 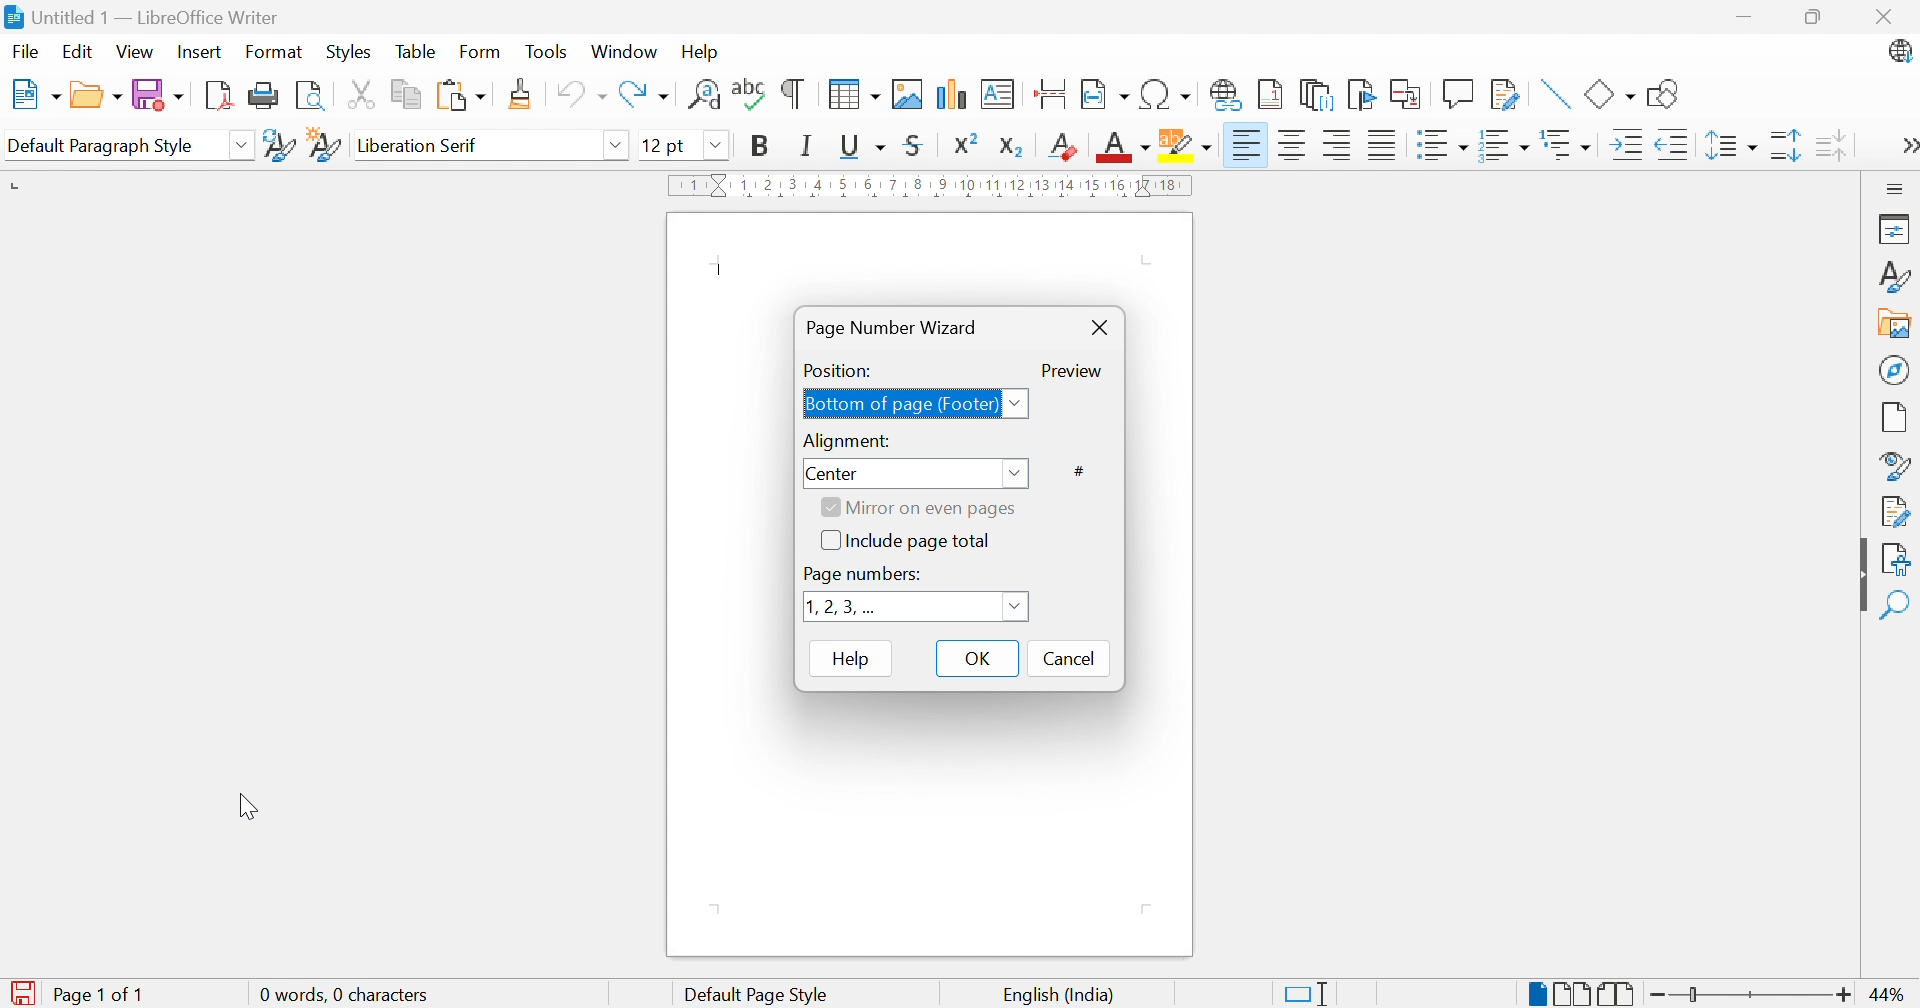 What do you see at coordinates (867, 573) in the screenshot?
I see `Page numbers:` at bounding box center [867, 573].